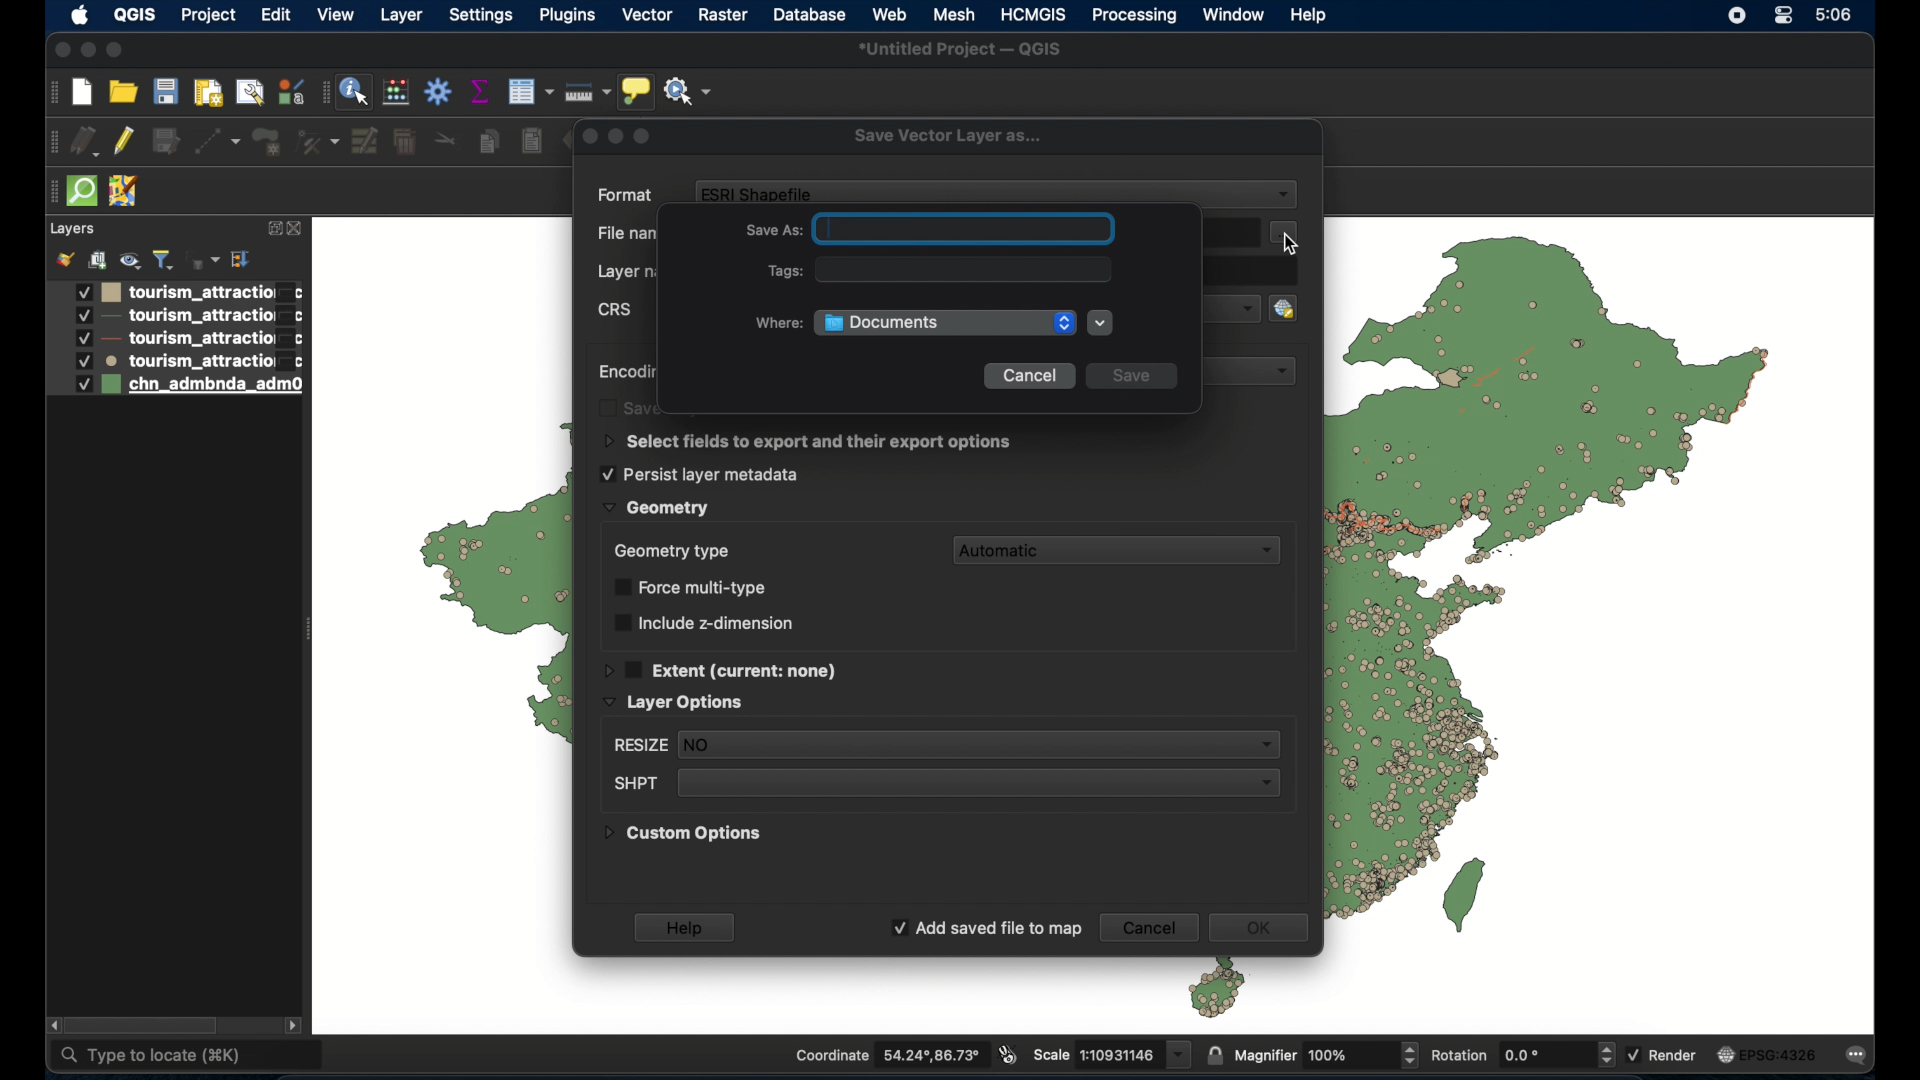  I want to click on filter legend, so click(163, 260).